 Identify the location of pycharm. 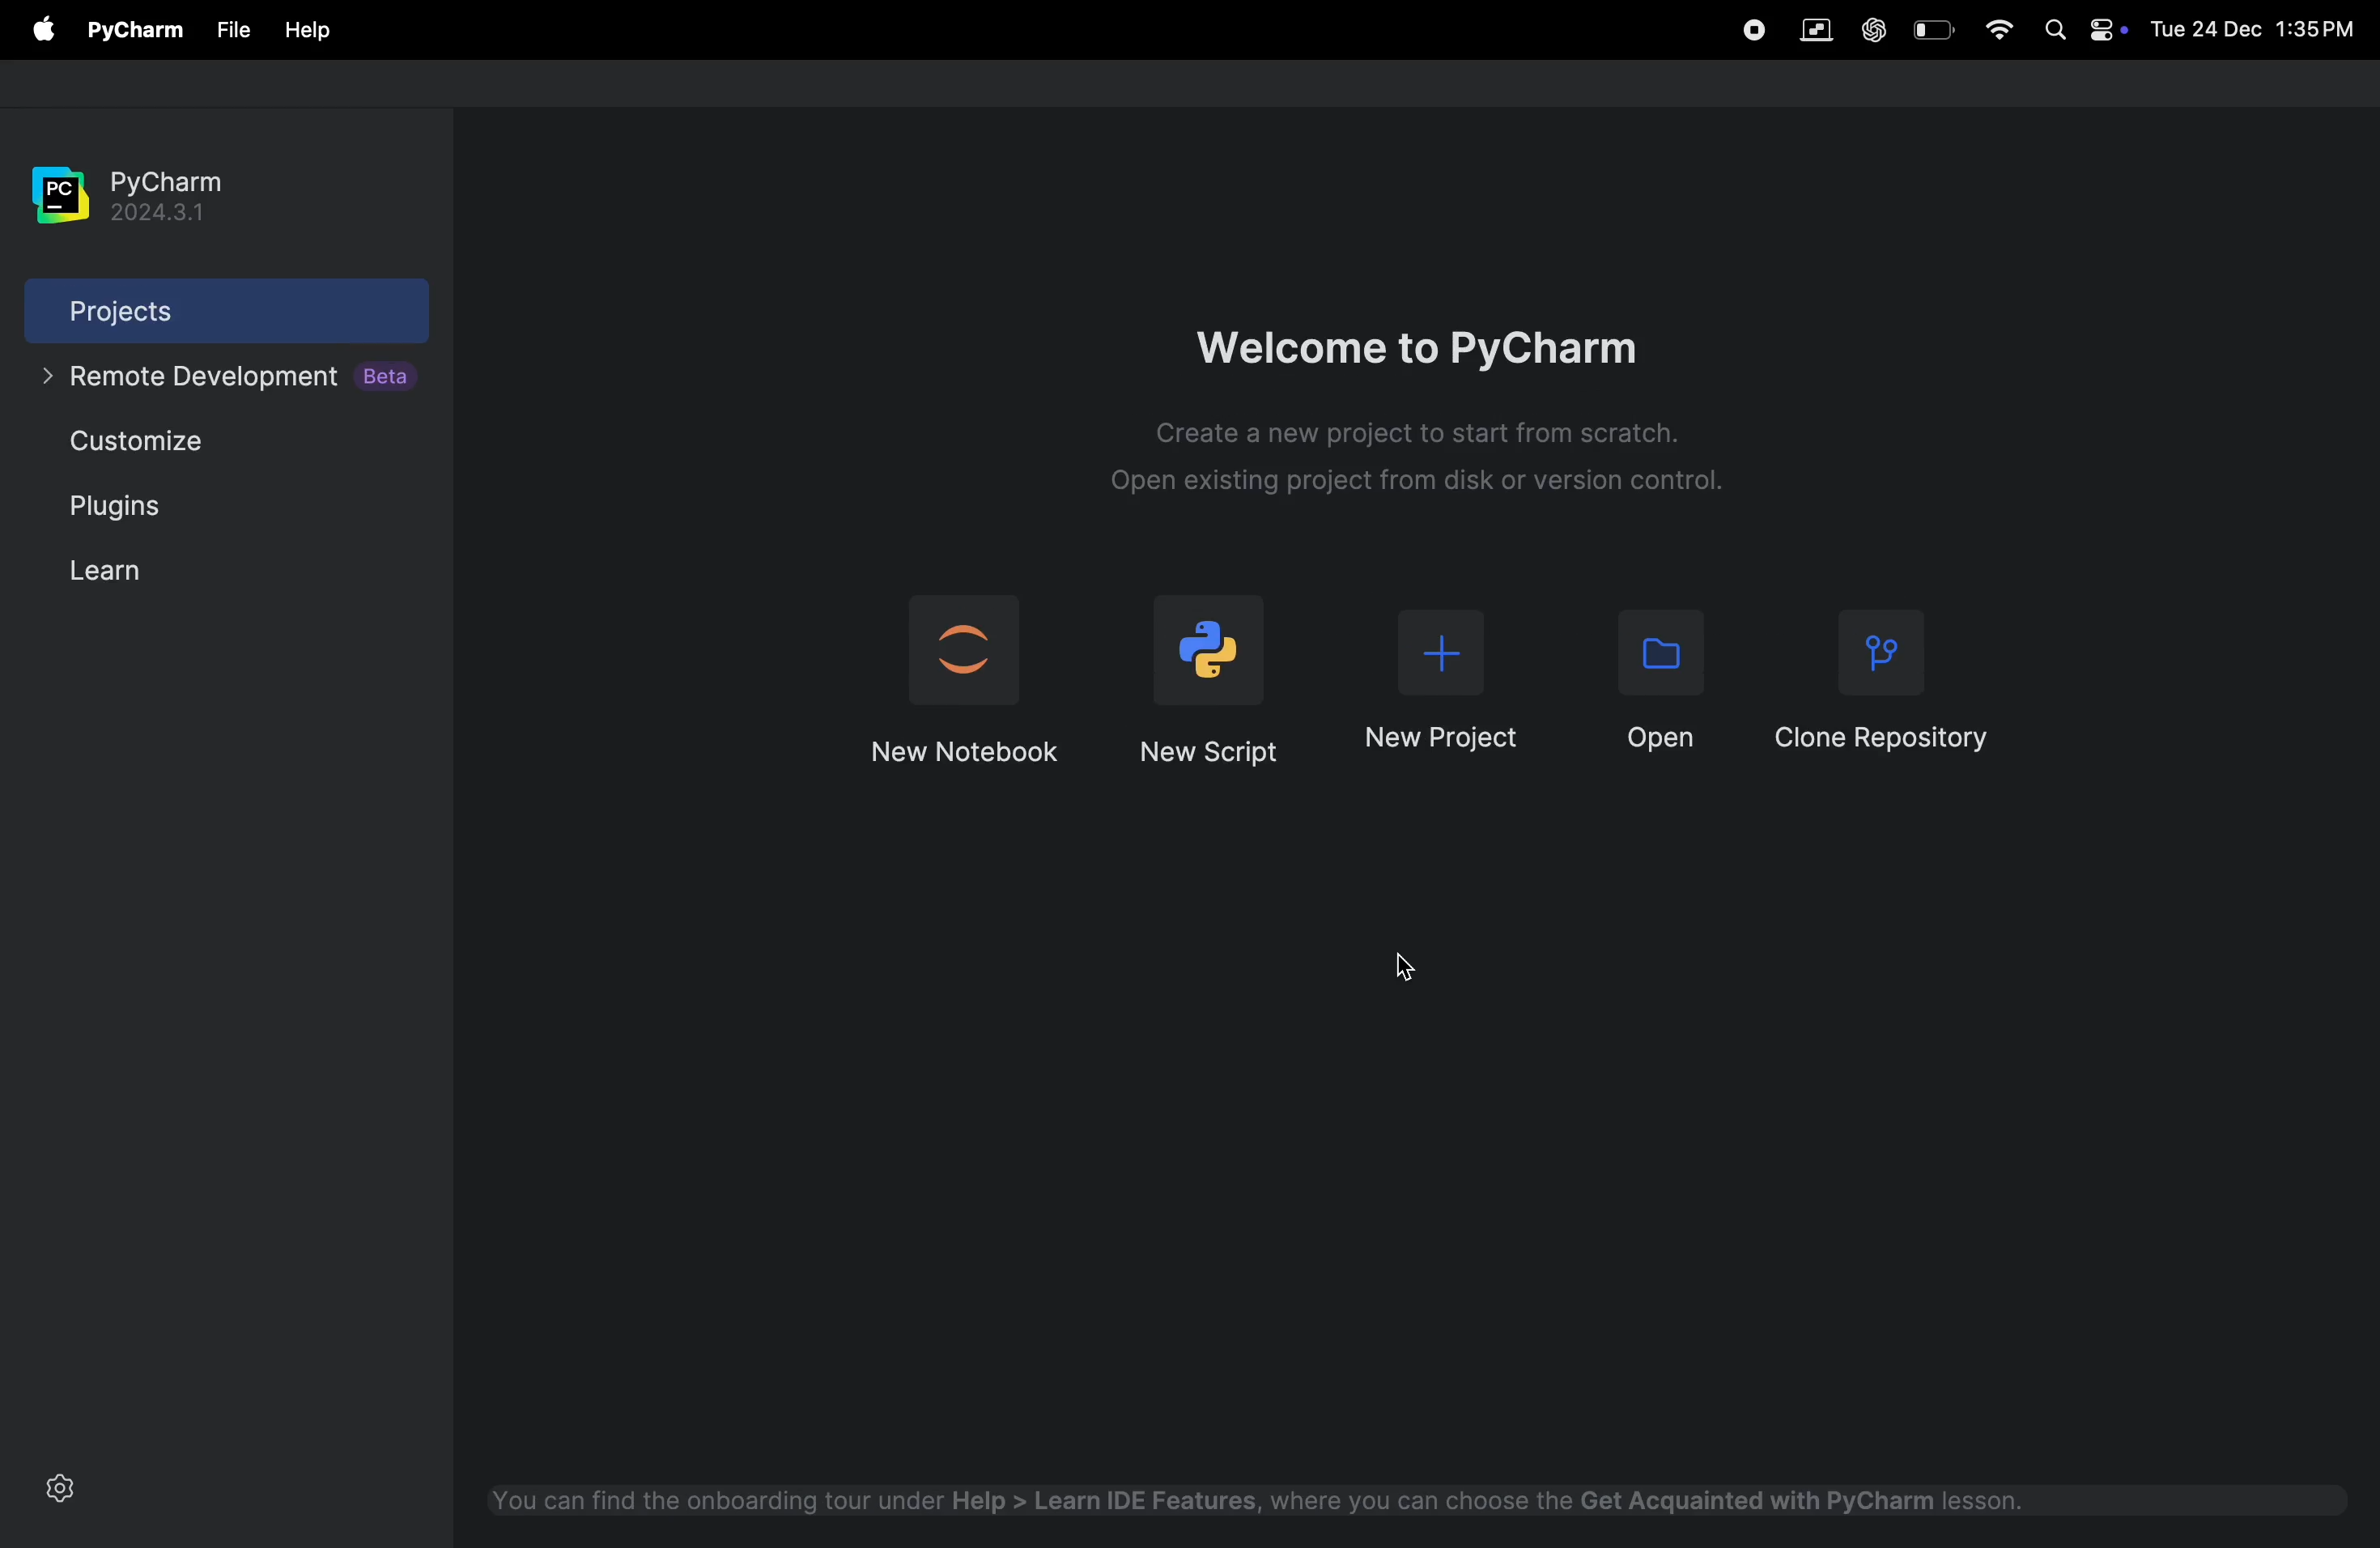
(128, 31).